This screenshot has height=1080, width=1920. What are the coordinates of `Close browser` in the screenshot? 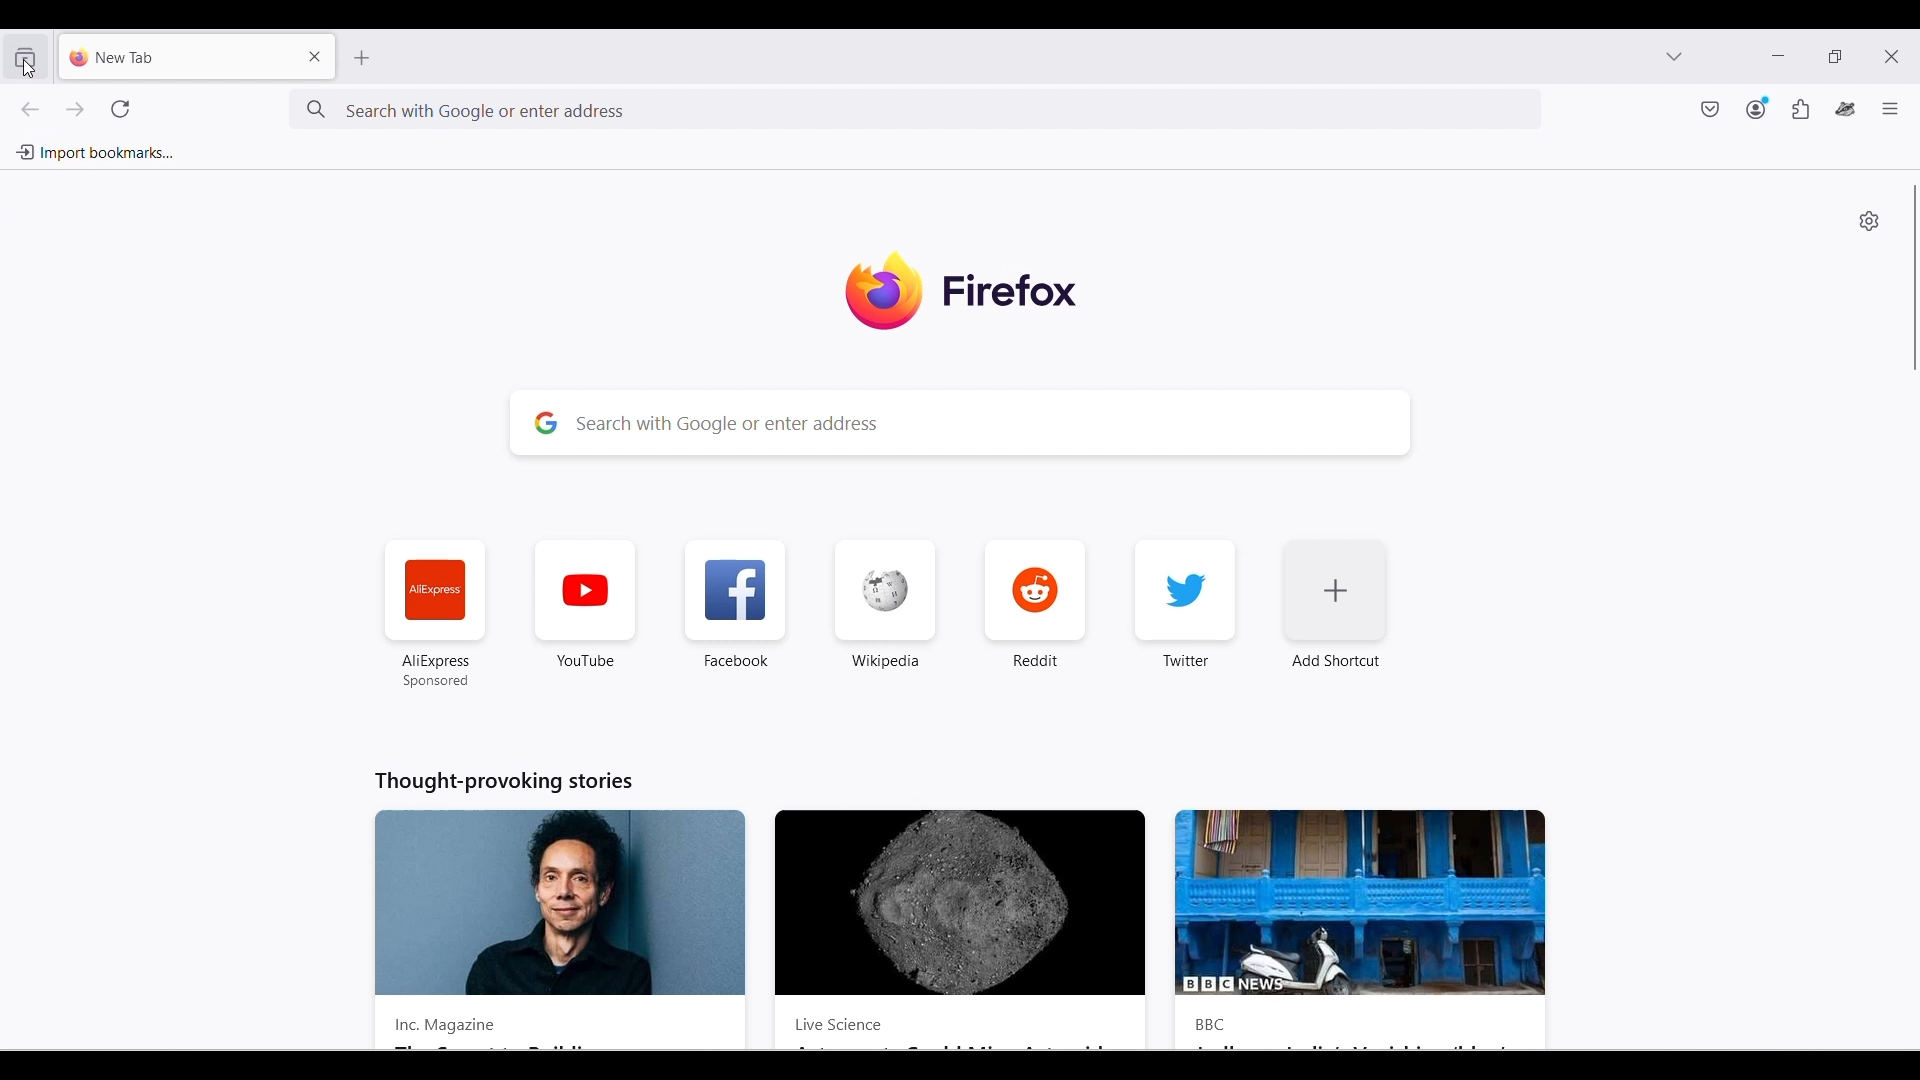 It's located at (1891, 56).